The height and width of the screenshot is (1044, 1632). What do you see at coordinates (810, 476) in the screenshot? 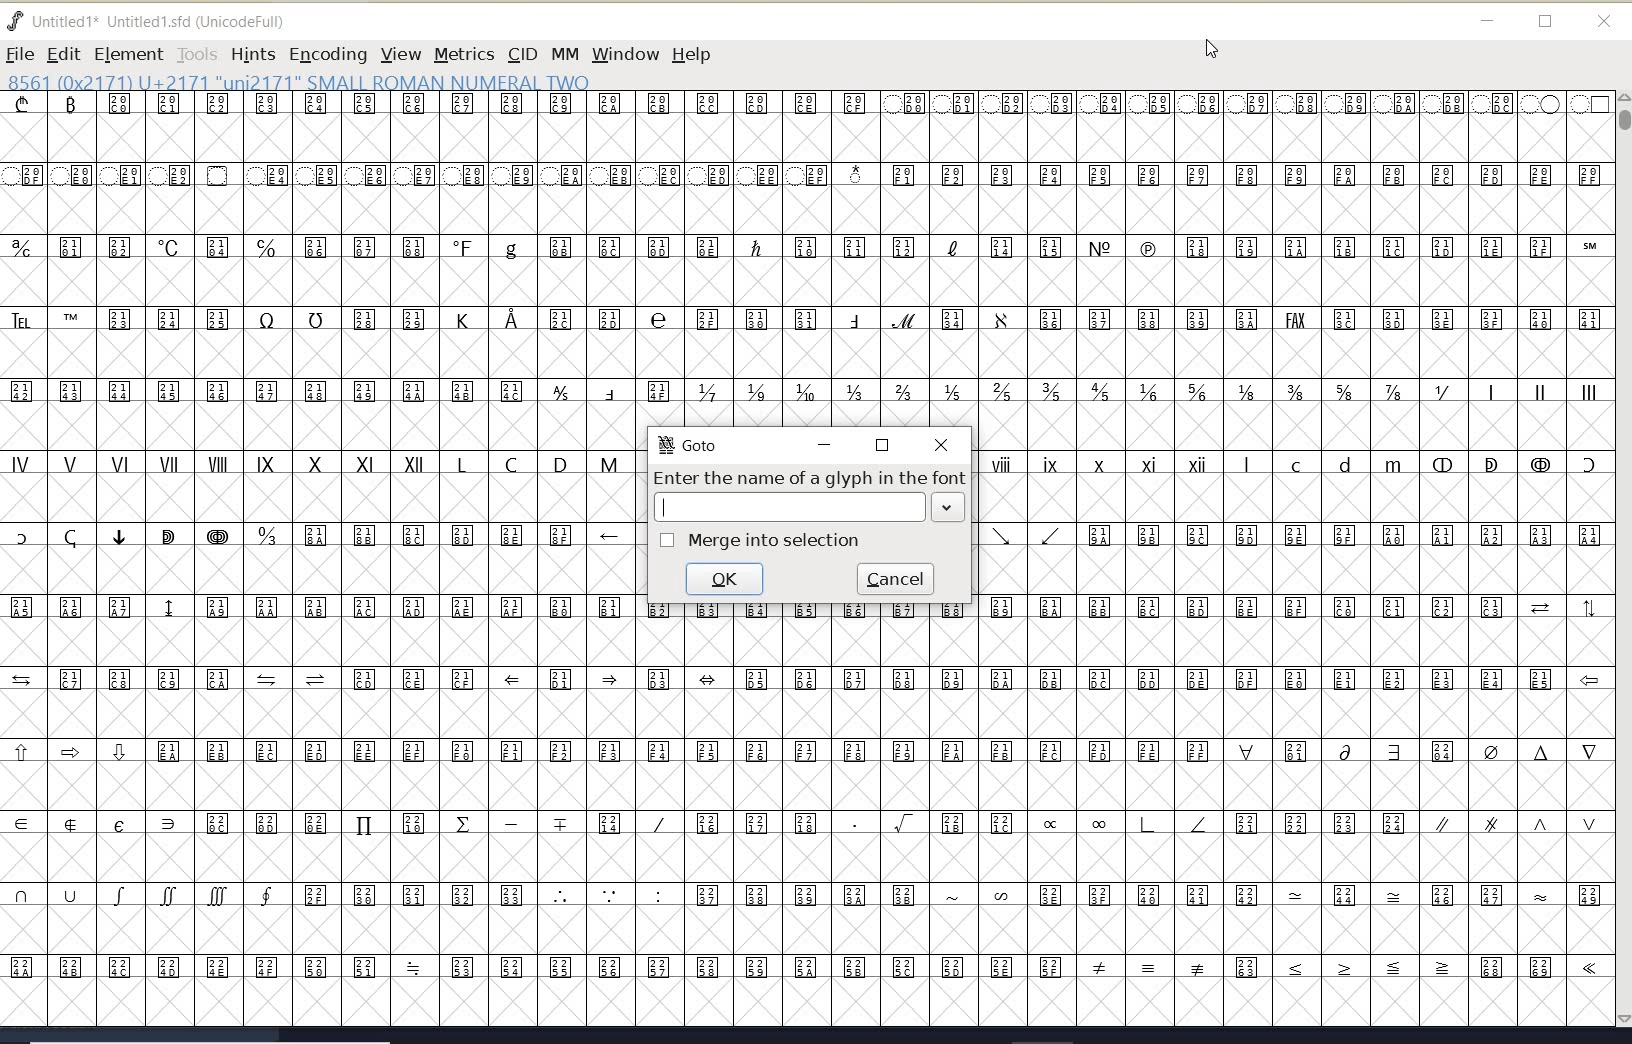
I see `Enter the name of a glyph in th font` at bounding box center [810, 476].